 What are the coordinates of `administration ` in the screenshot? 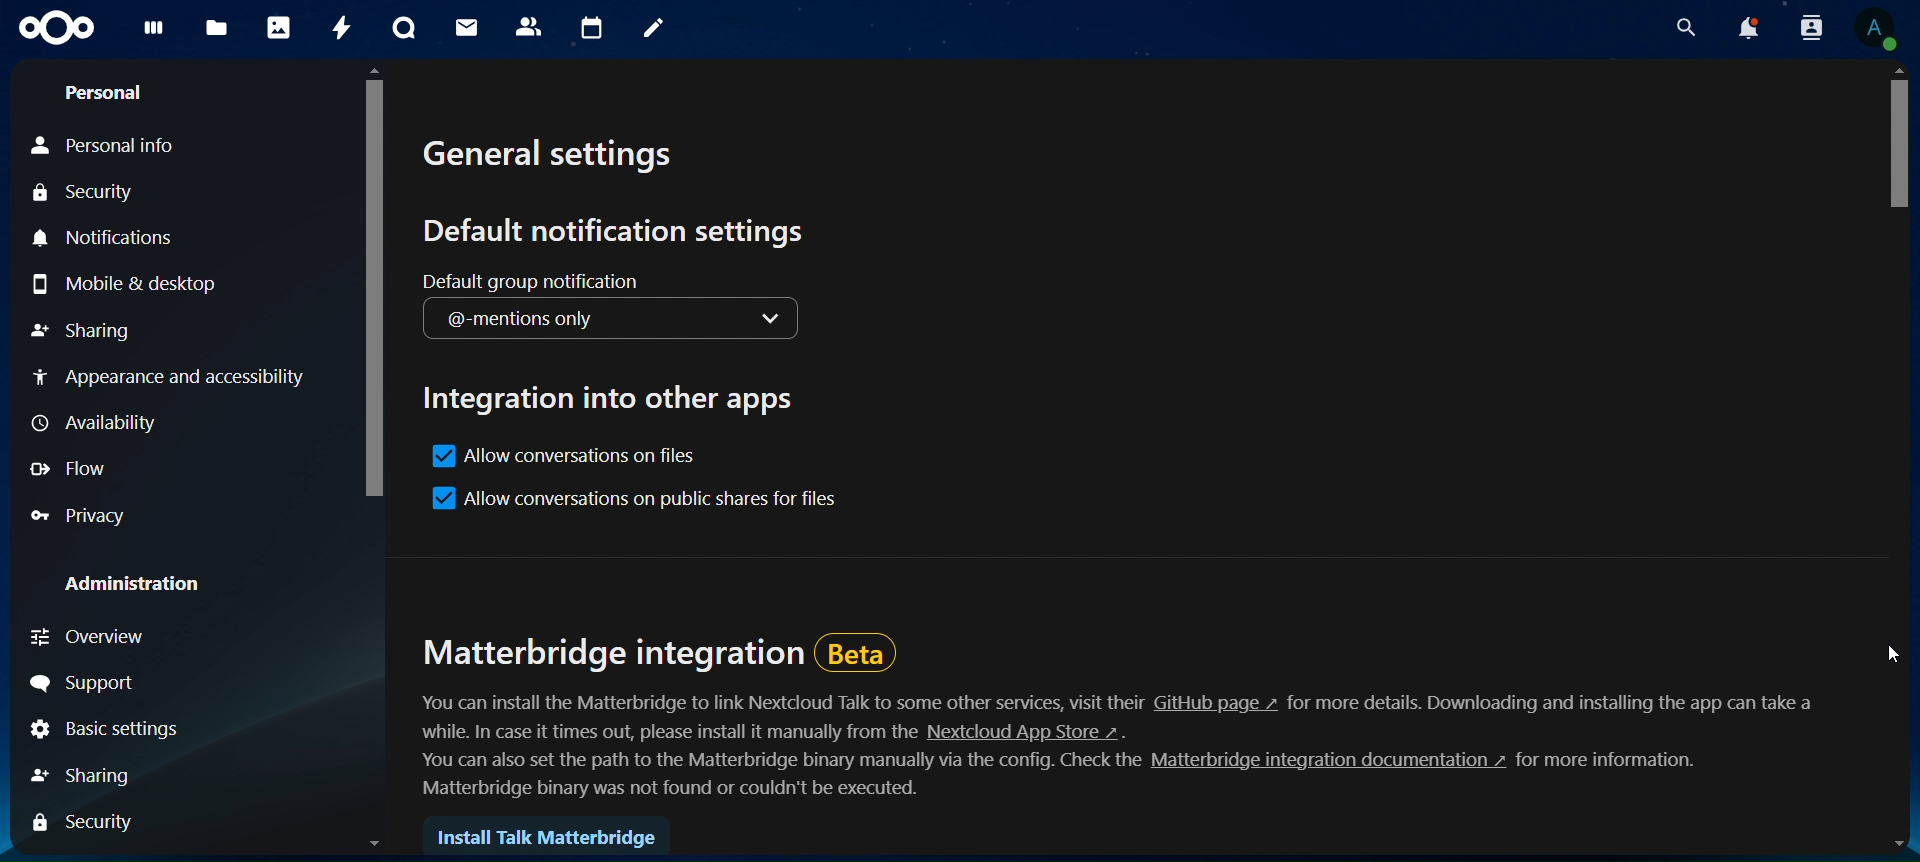 It's located at (140, 586).